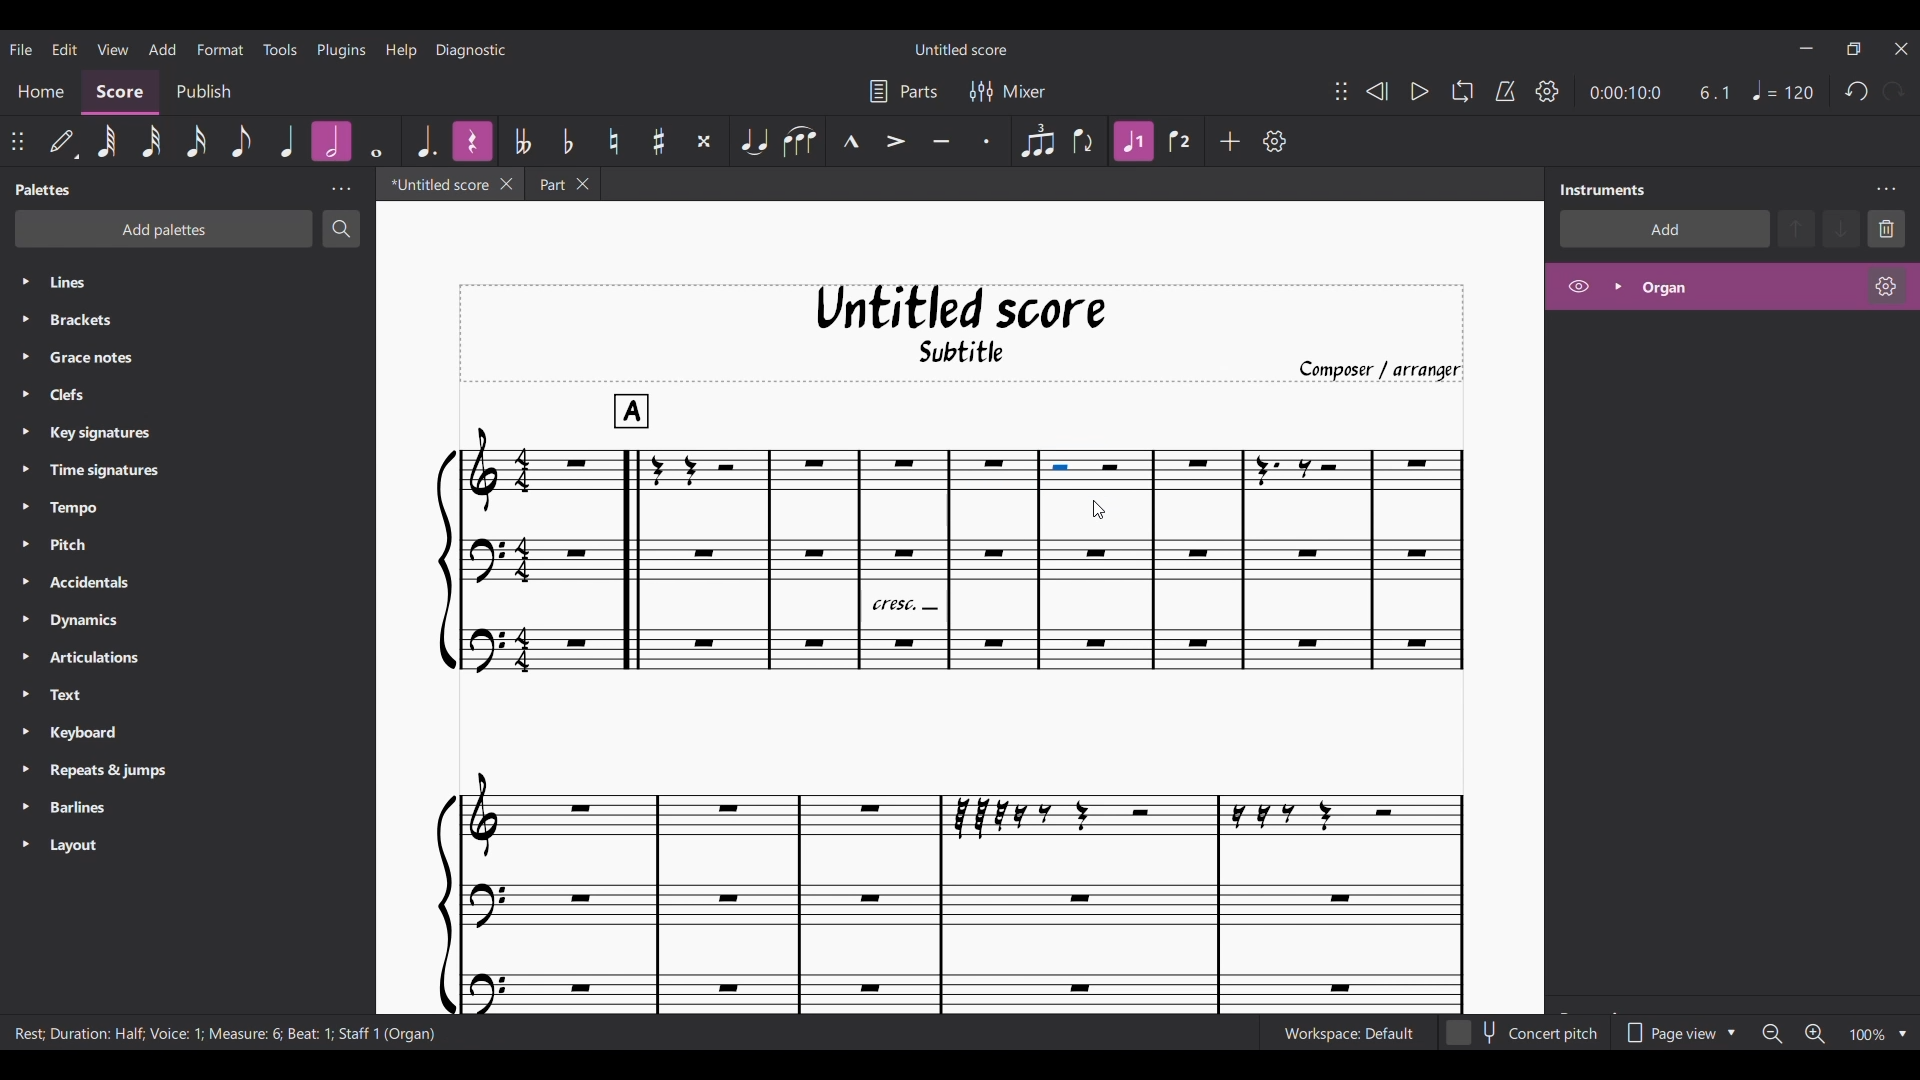 The width and height of the screenshot is (1920, 1080). What do you see at coordinates (45, 189) in the screenshot?
I see `Panel title` at bounding box center [45, 189].